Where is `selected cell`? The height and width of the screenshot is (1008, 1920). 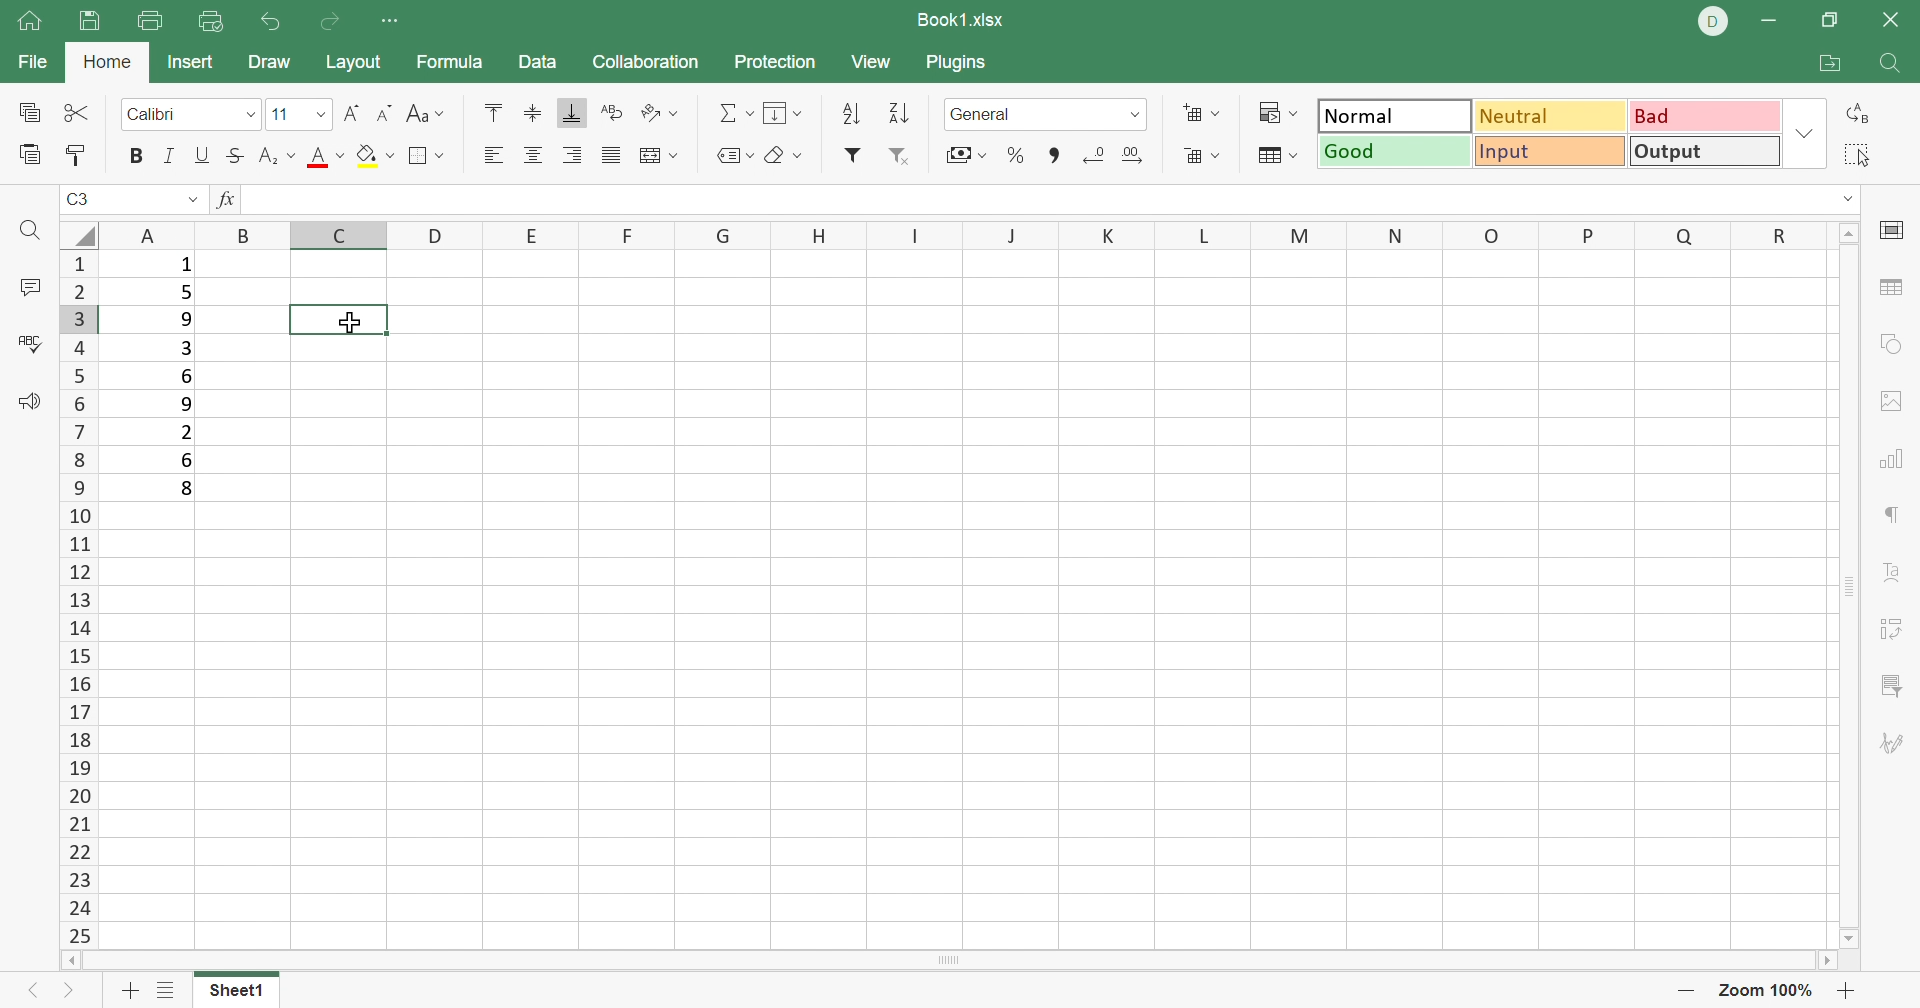
selected cell is located at coordinates (343, 321).